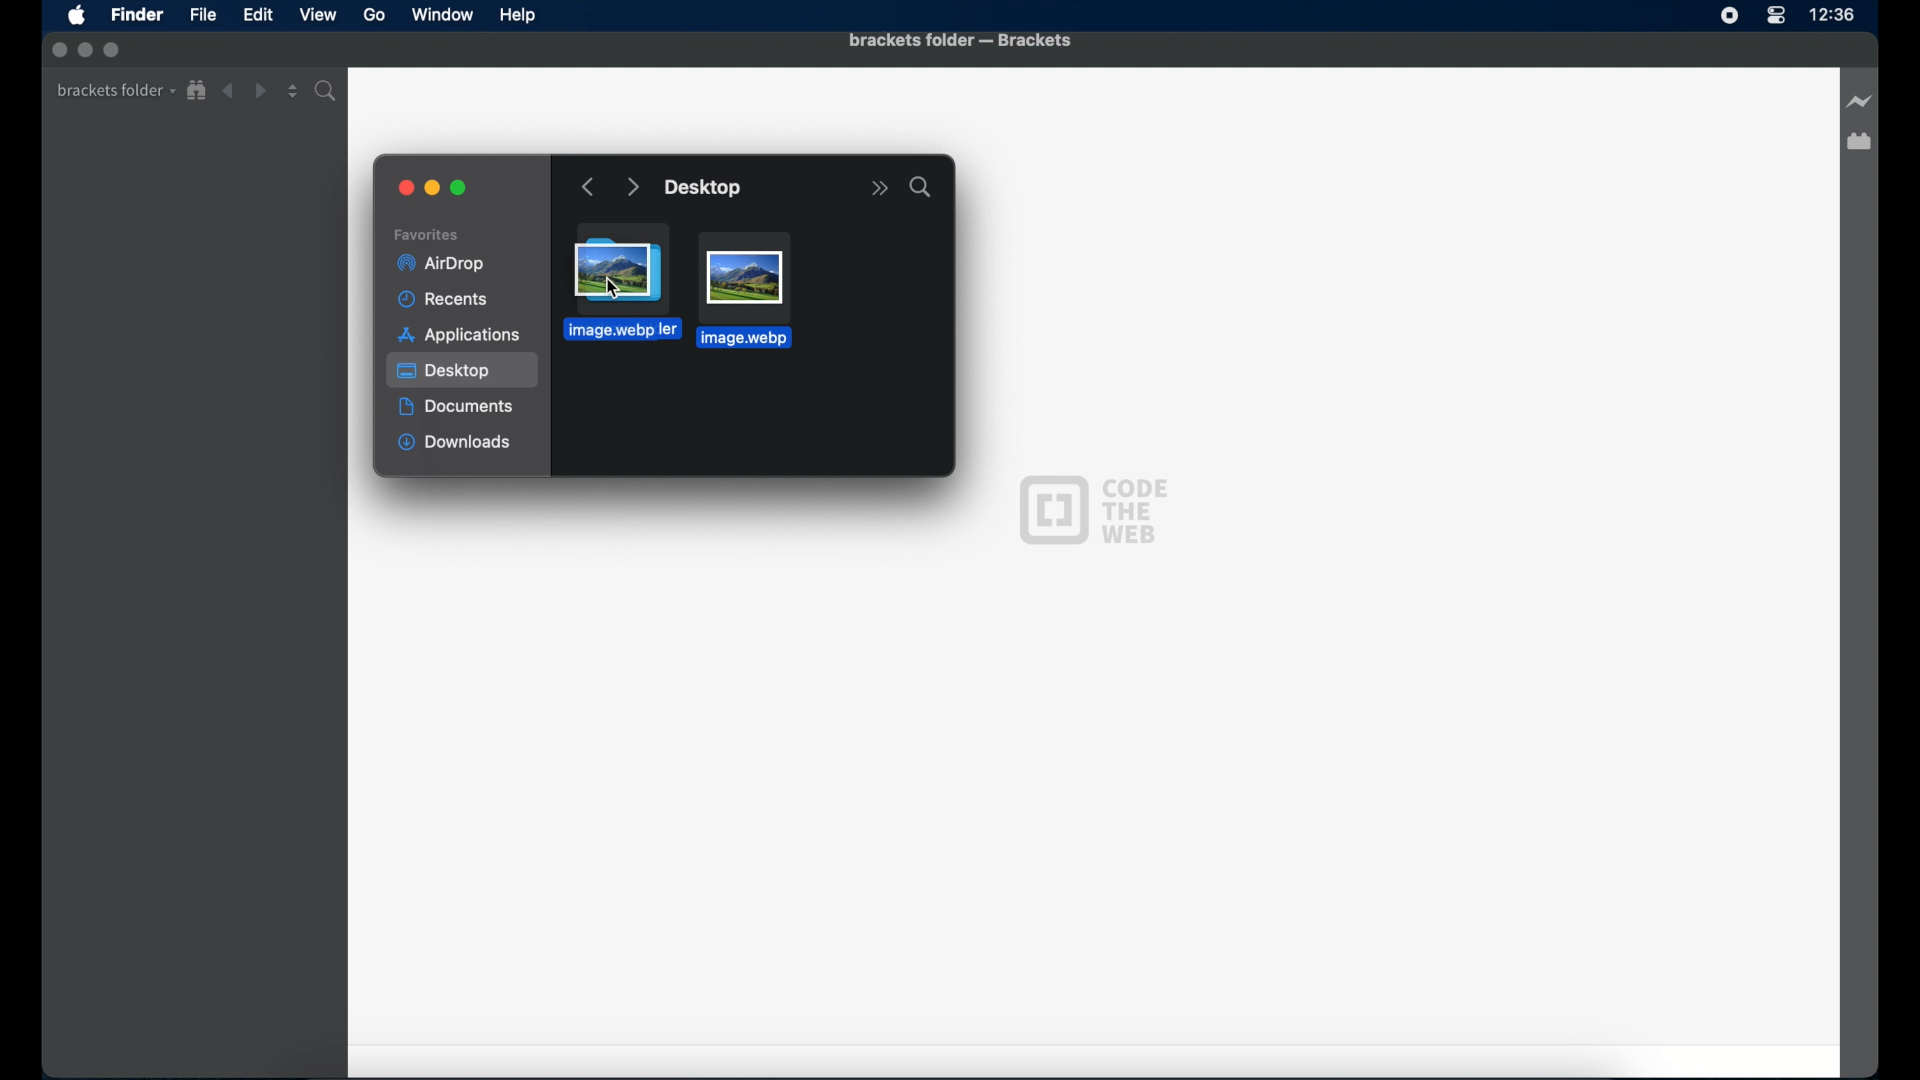 The image size is (1920, 1080). What do you see at coordinates (85, 51) in the screenshot?
I see `inactive minimize button` at bounding box center [85, 51].